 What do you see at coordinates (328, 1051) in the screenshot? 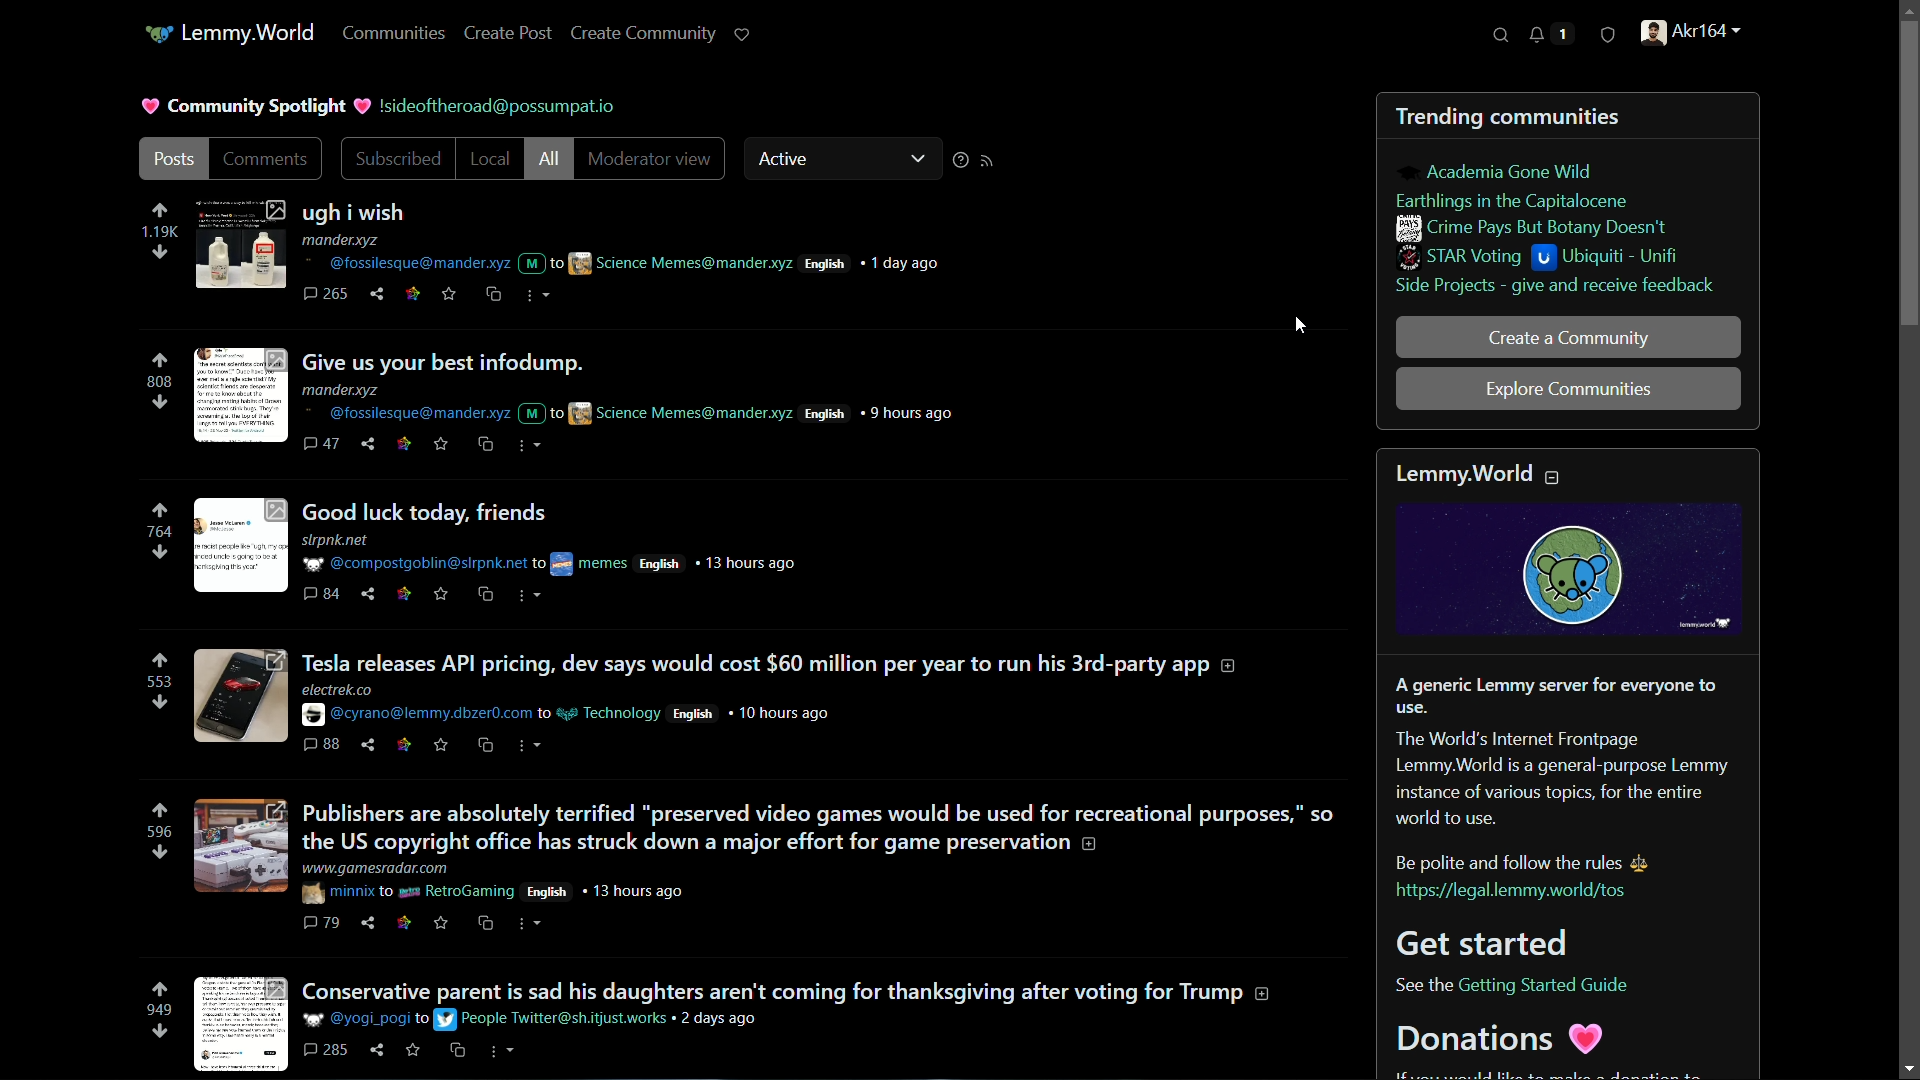
I see `285 comments` at bounding box center [328, 1051].